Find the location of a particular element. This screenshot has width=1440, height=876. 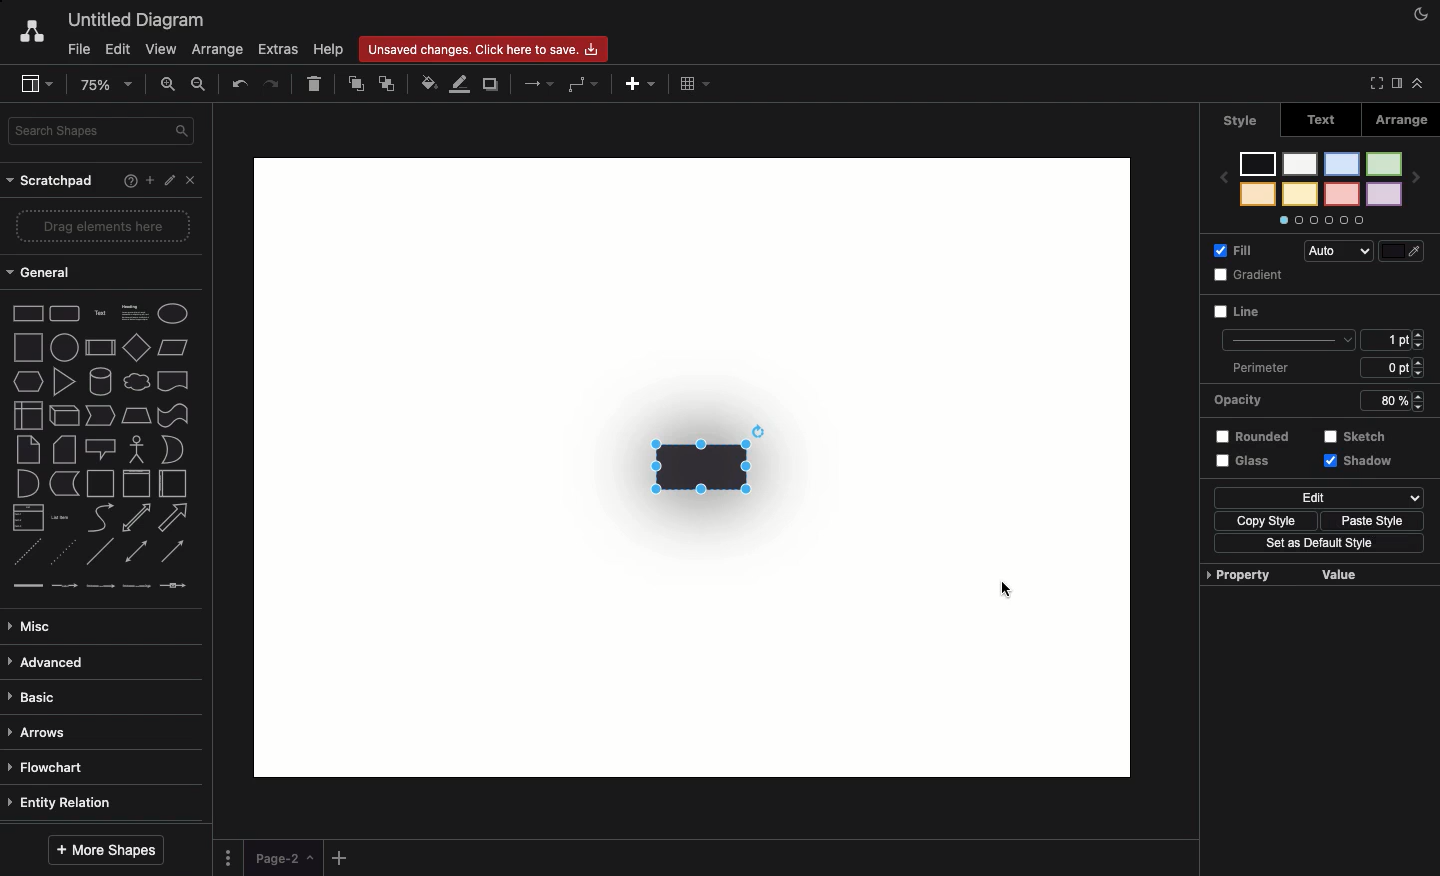

Delete is located at coordinates (319, 86).